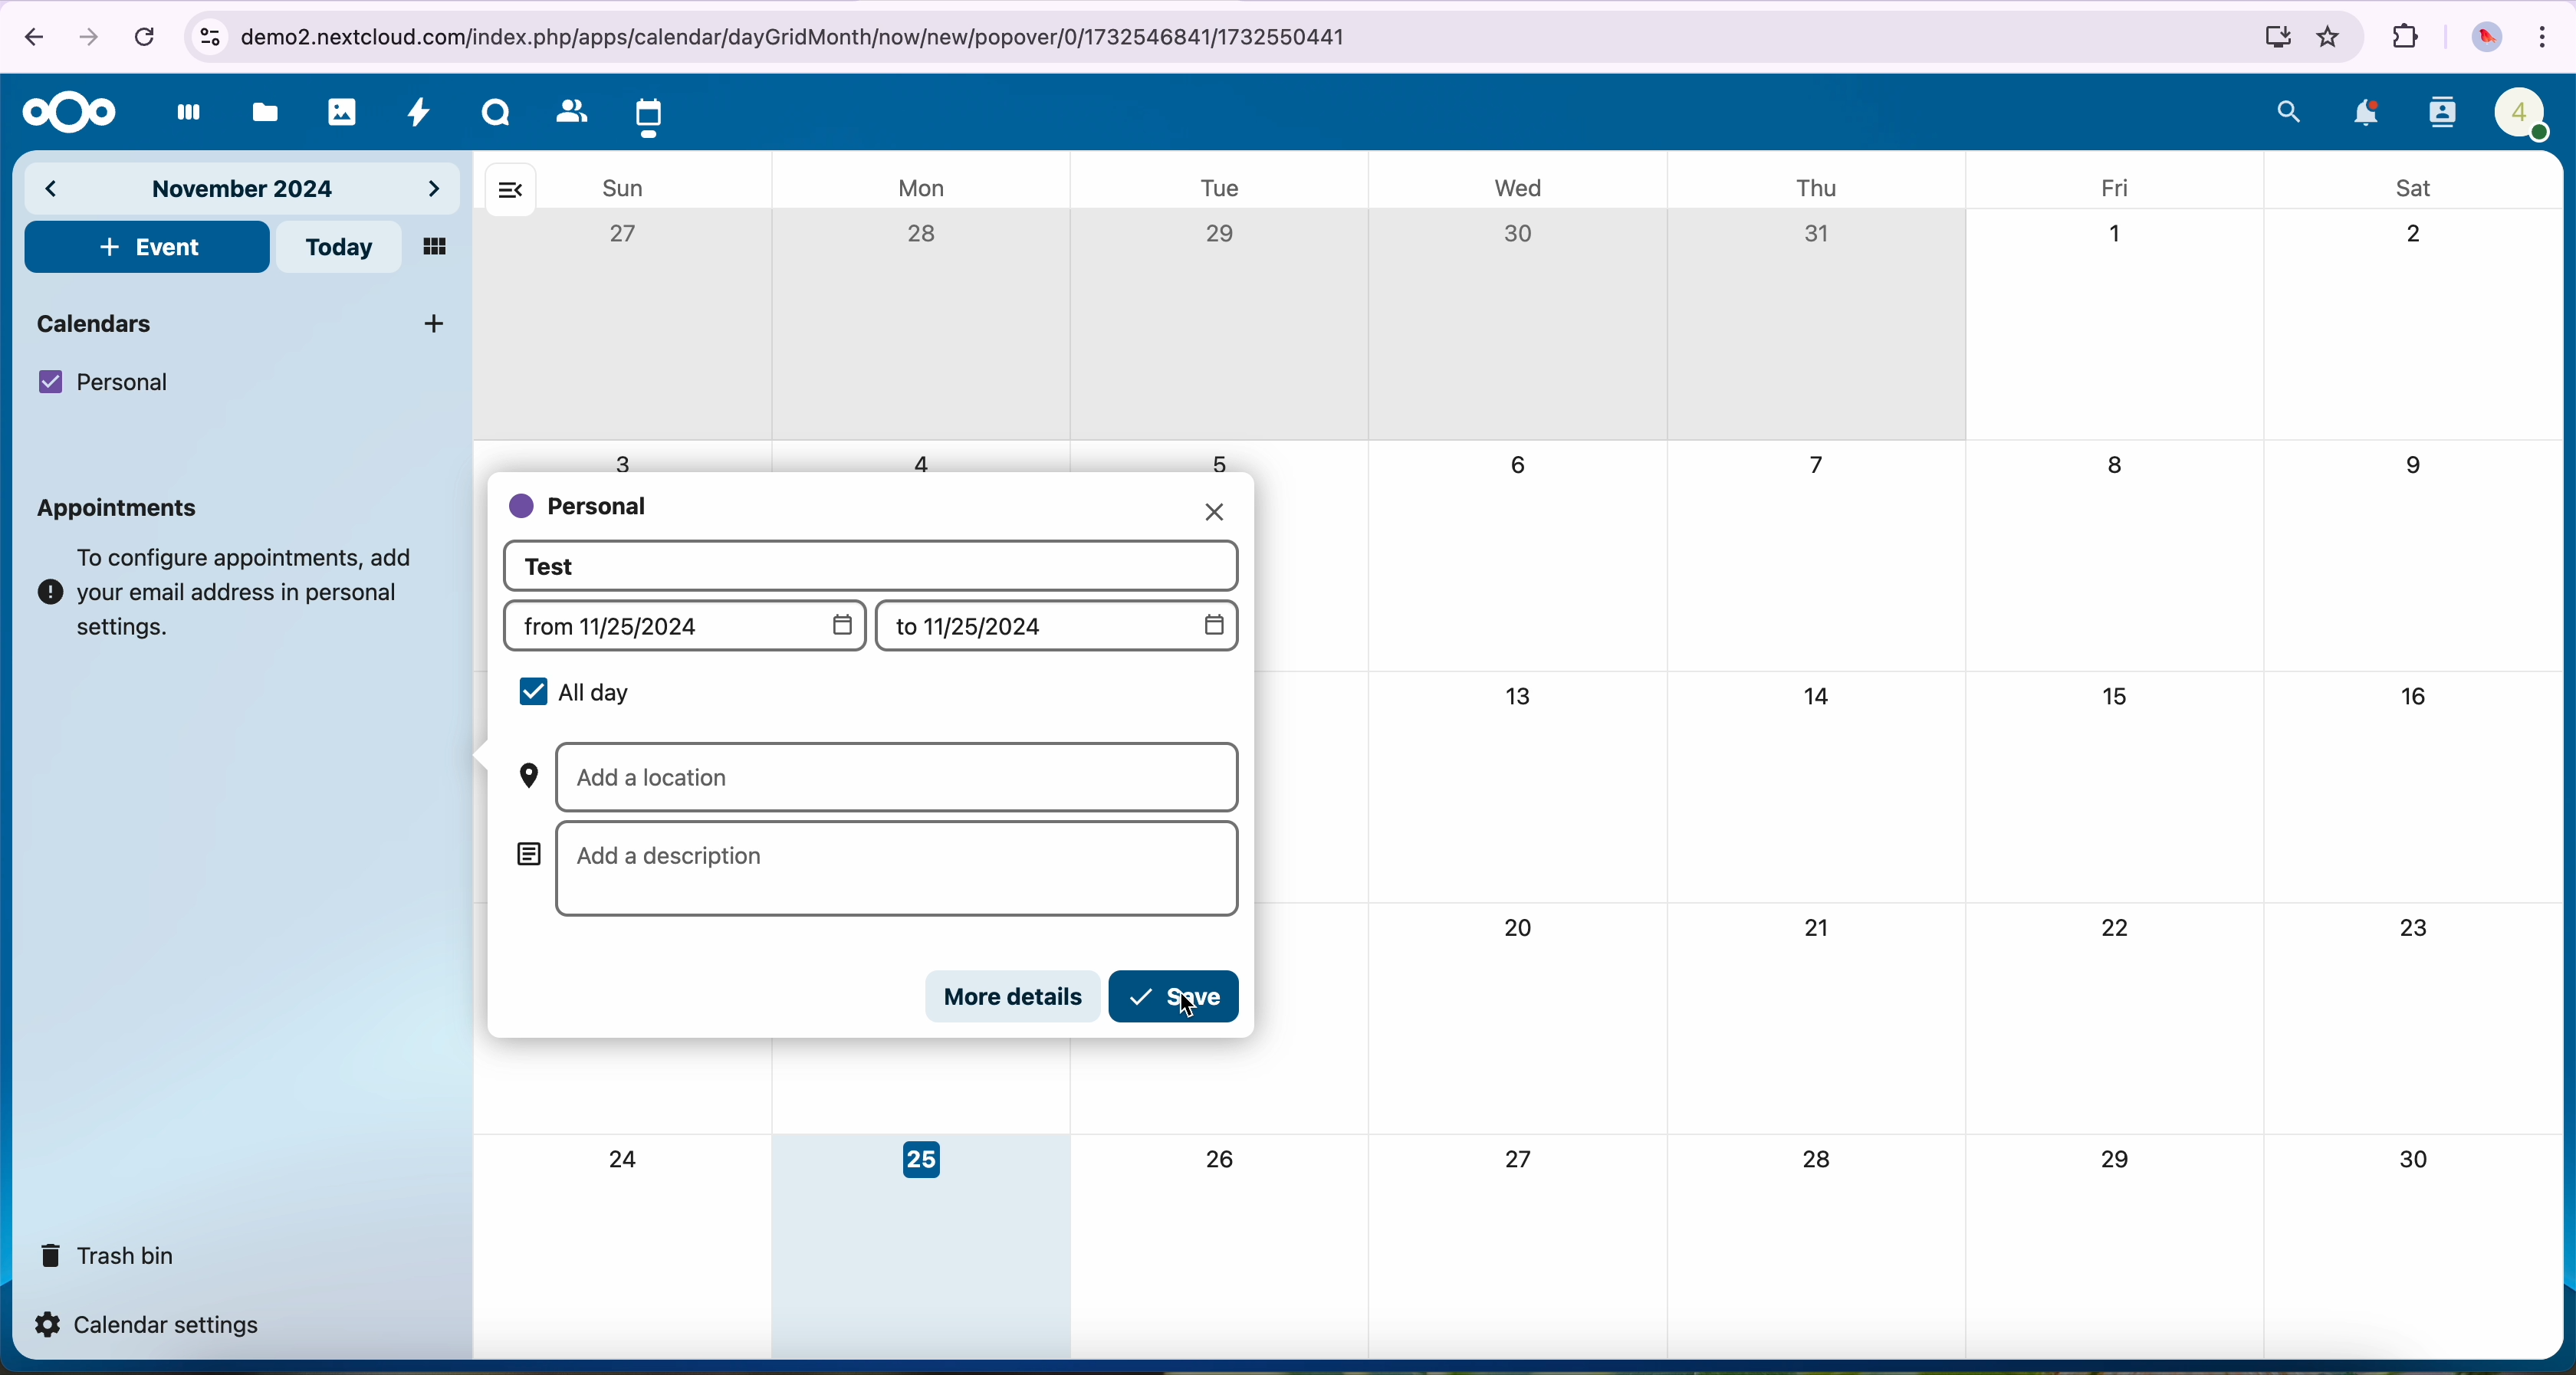  I want to click on photos, so click(343, 113).